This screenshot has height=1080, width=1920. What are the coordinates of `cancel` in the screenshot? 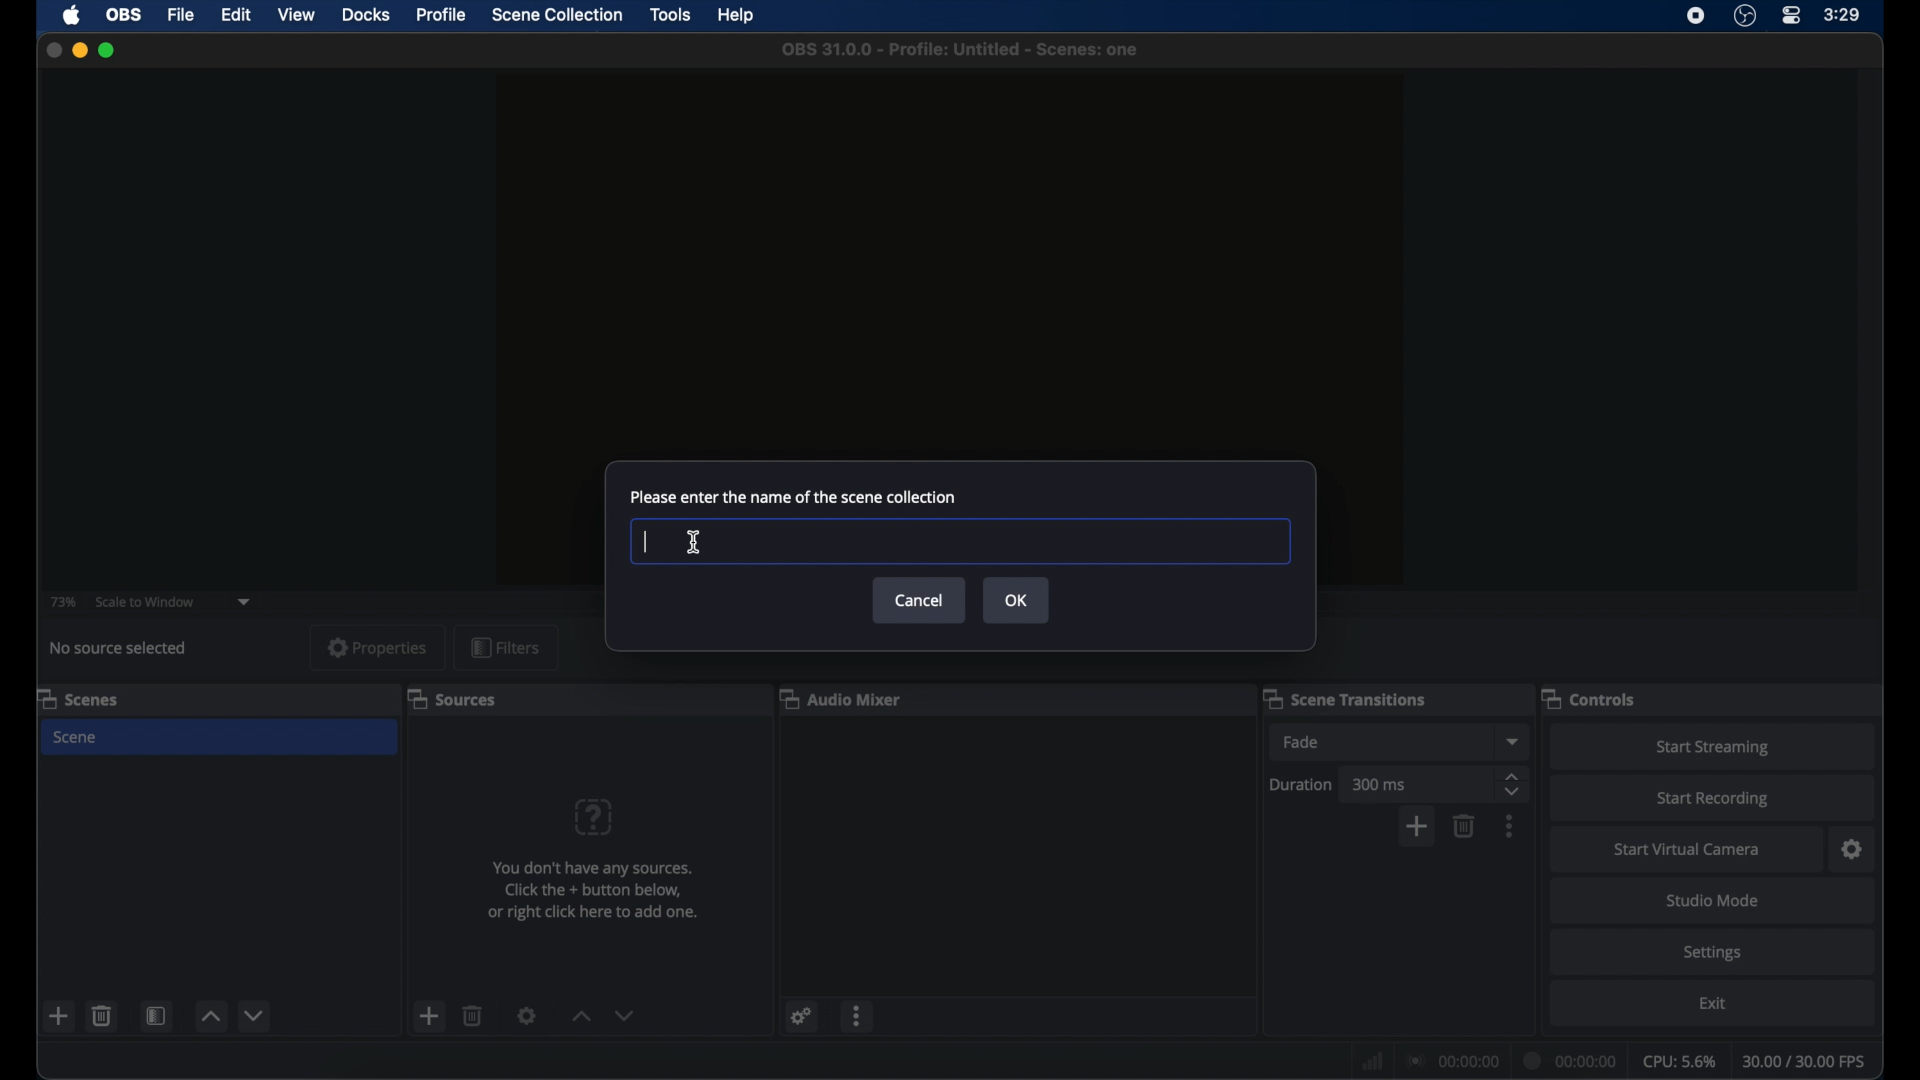 It's located at (919, 601).